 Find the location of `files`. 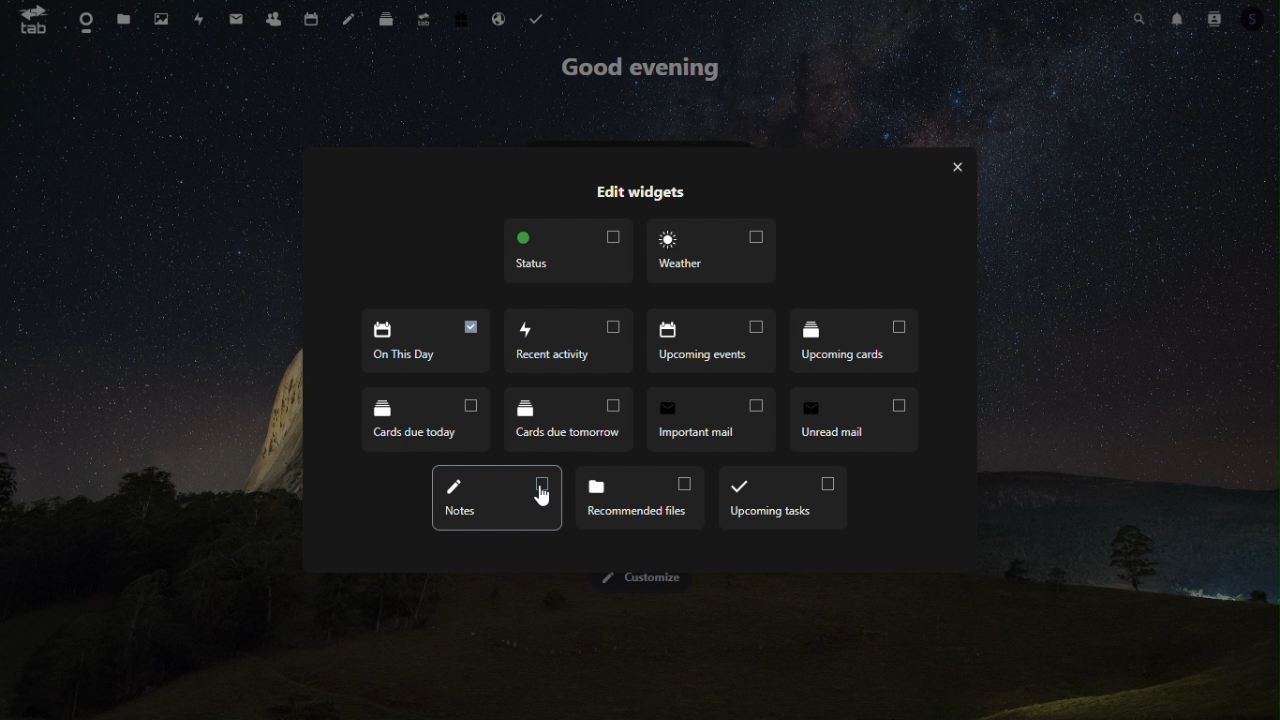

files is located at coordinates (124, 20).